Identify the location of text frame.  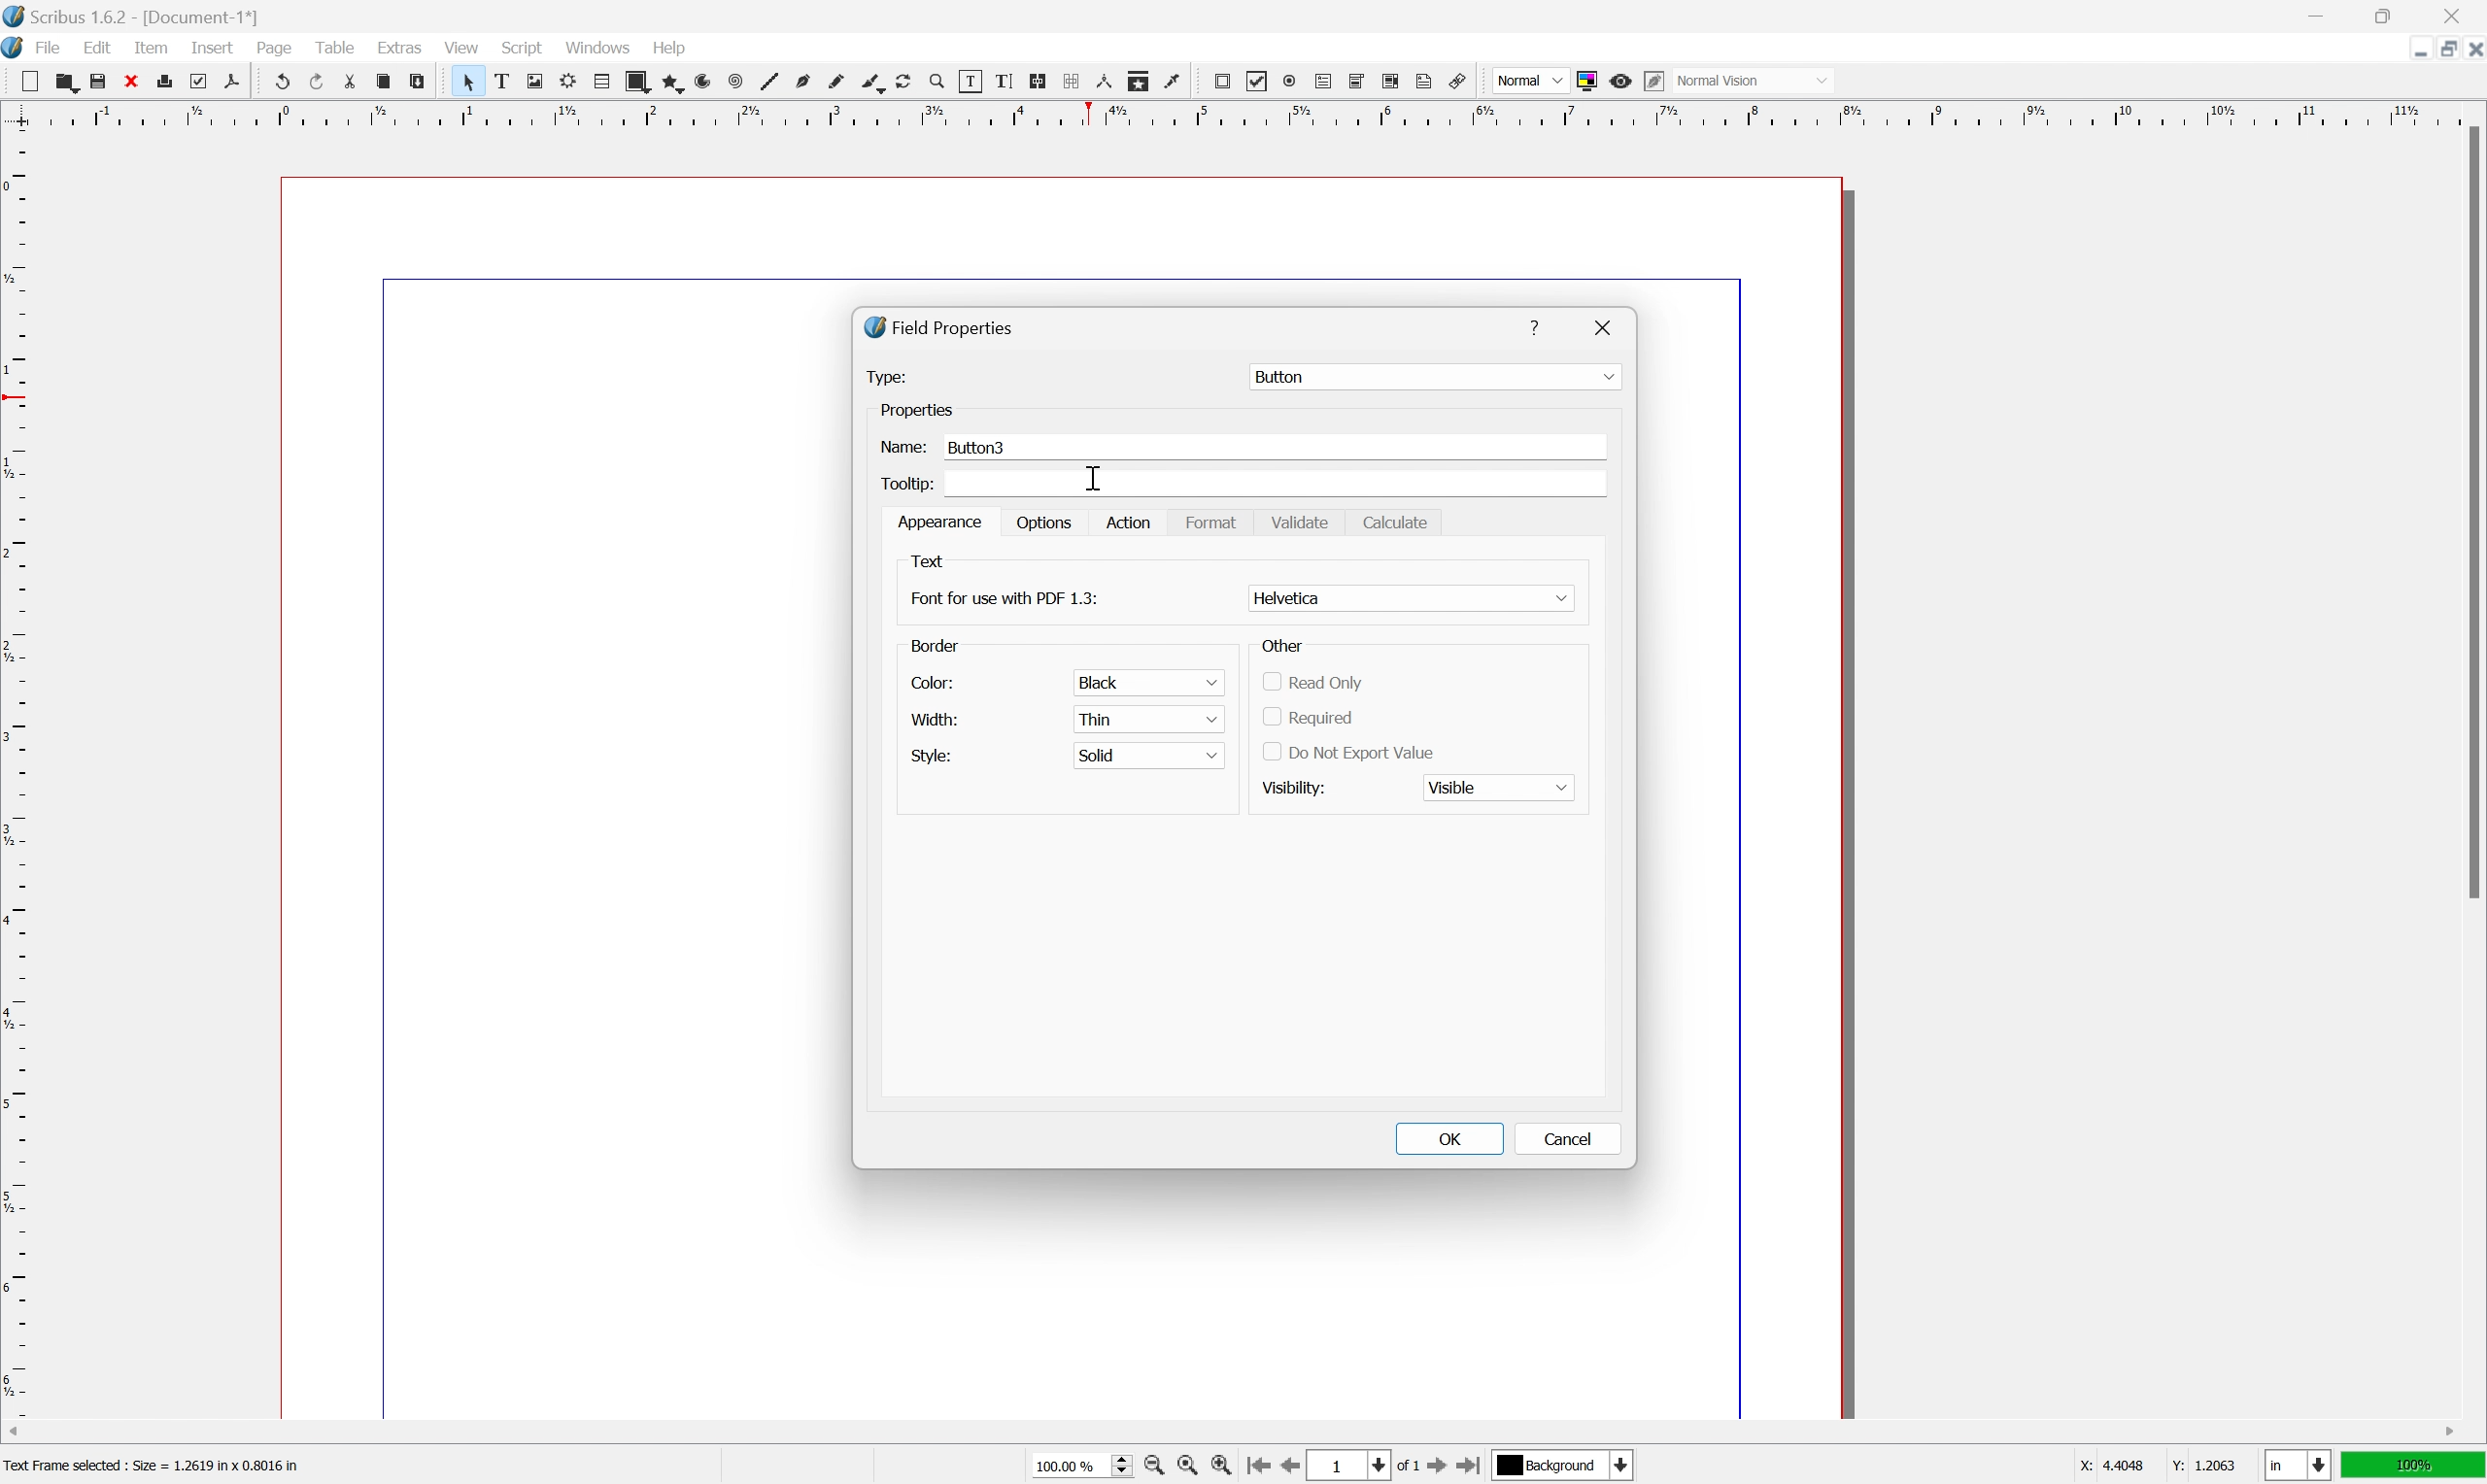
(502, 83).